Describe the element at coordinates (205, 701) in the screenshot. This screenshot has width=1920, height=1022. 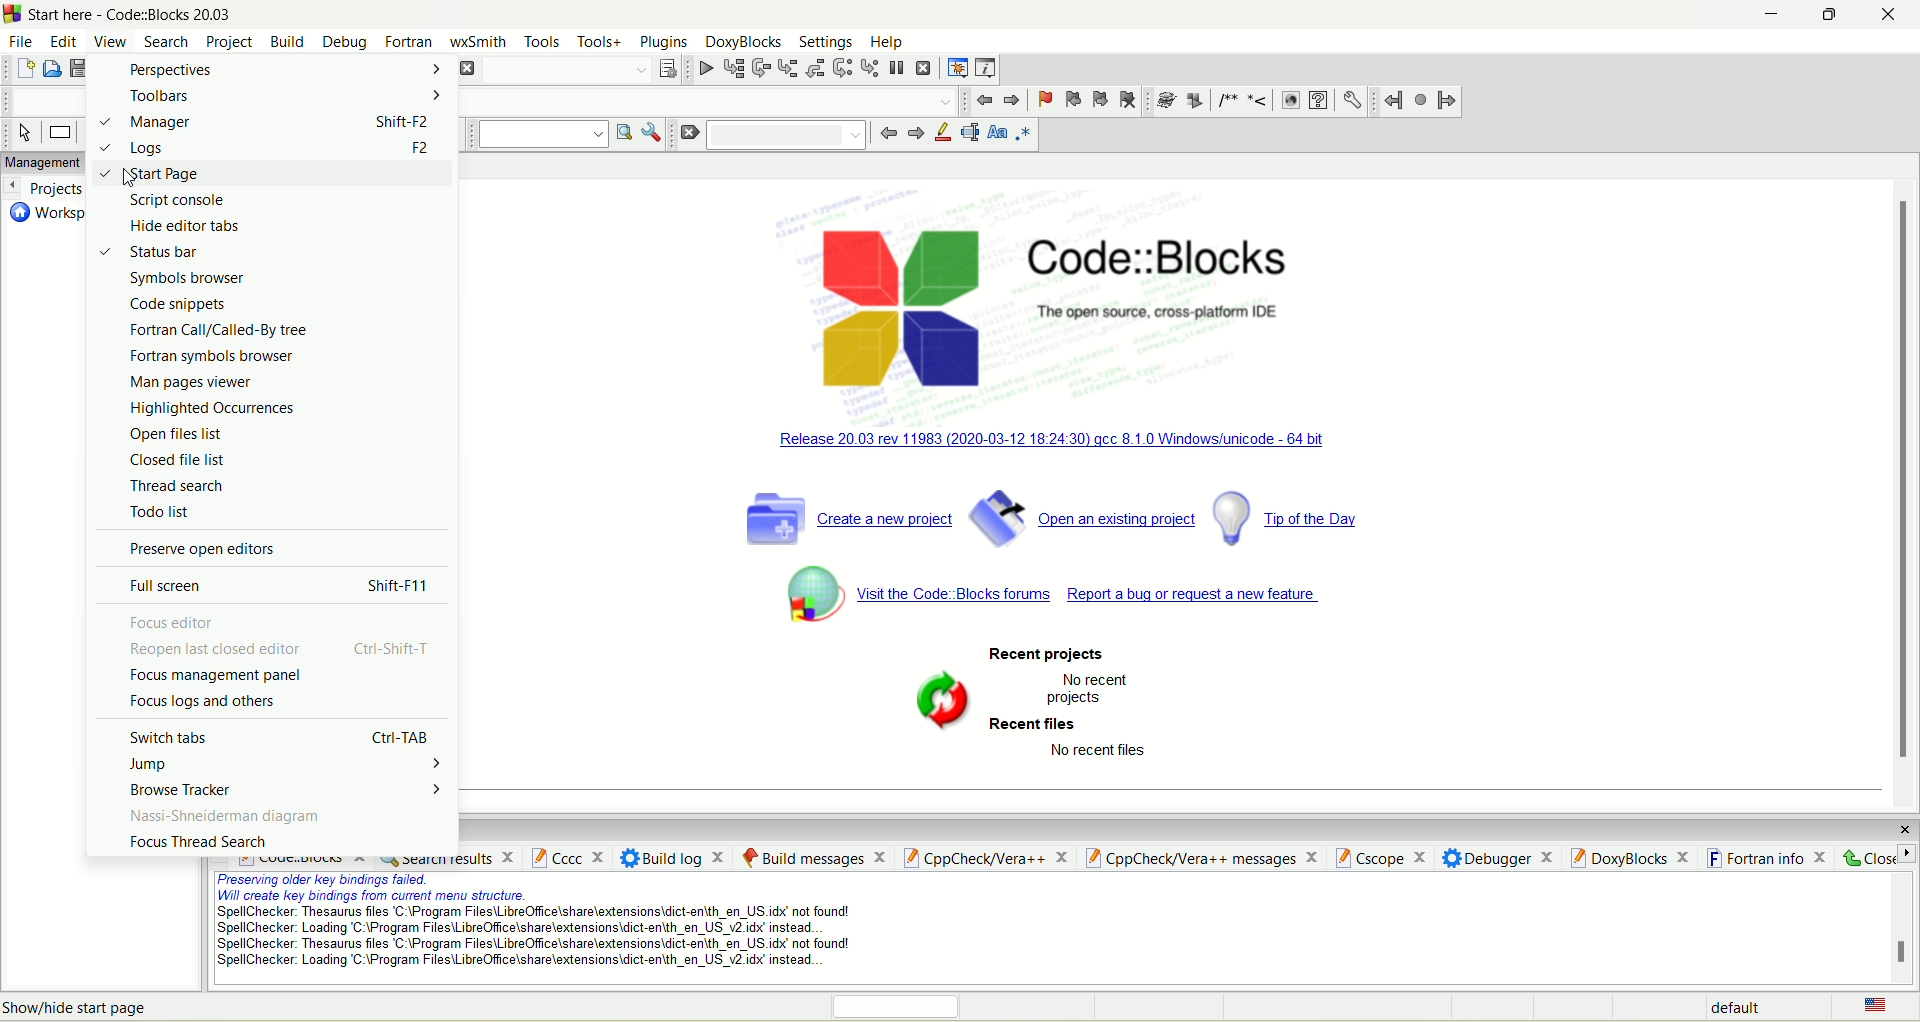
I see `focus logs and others` at that location.